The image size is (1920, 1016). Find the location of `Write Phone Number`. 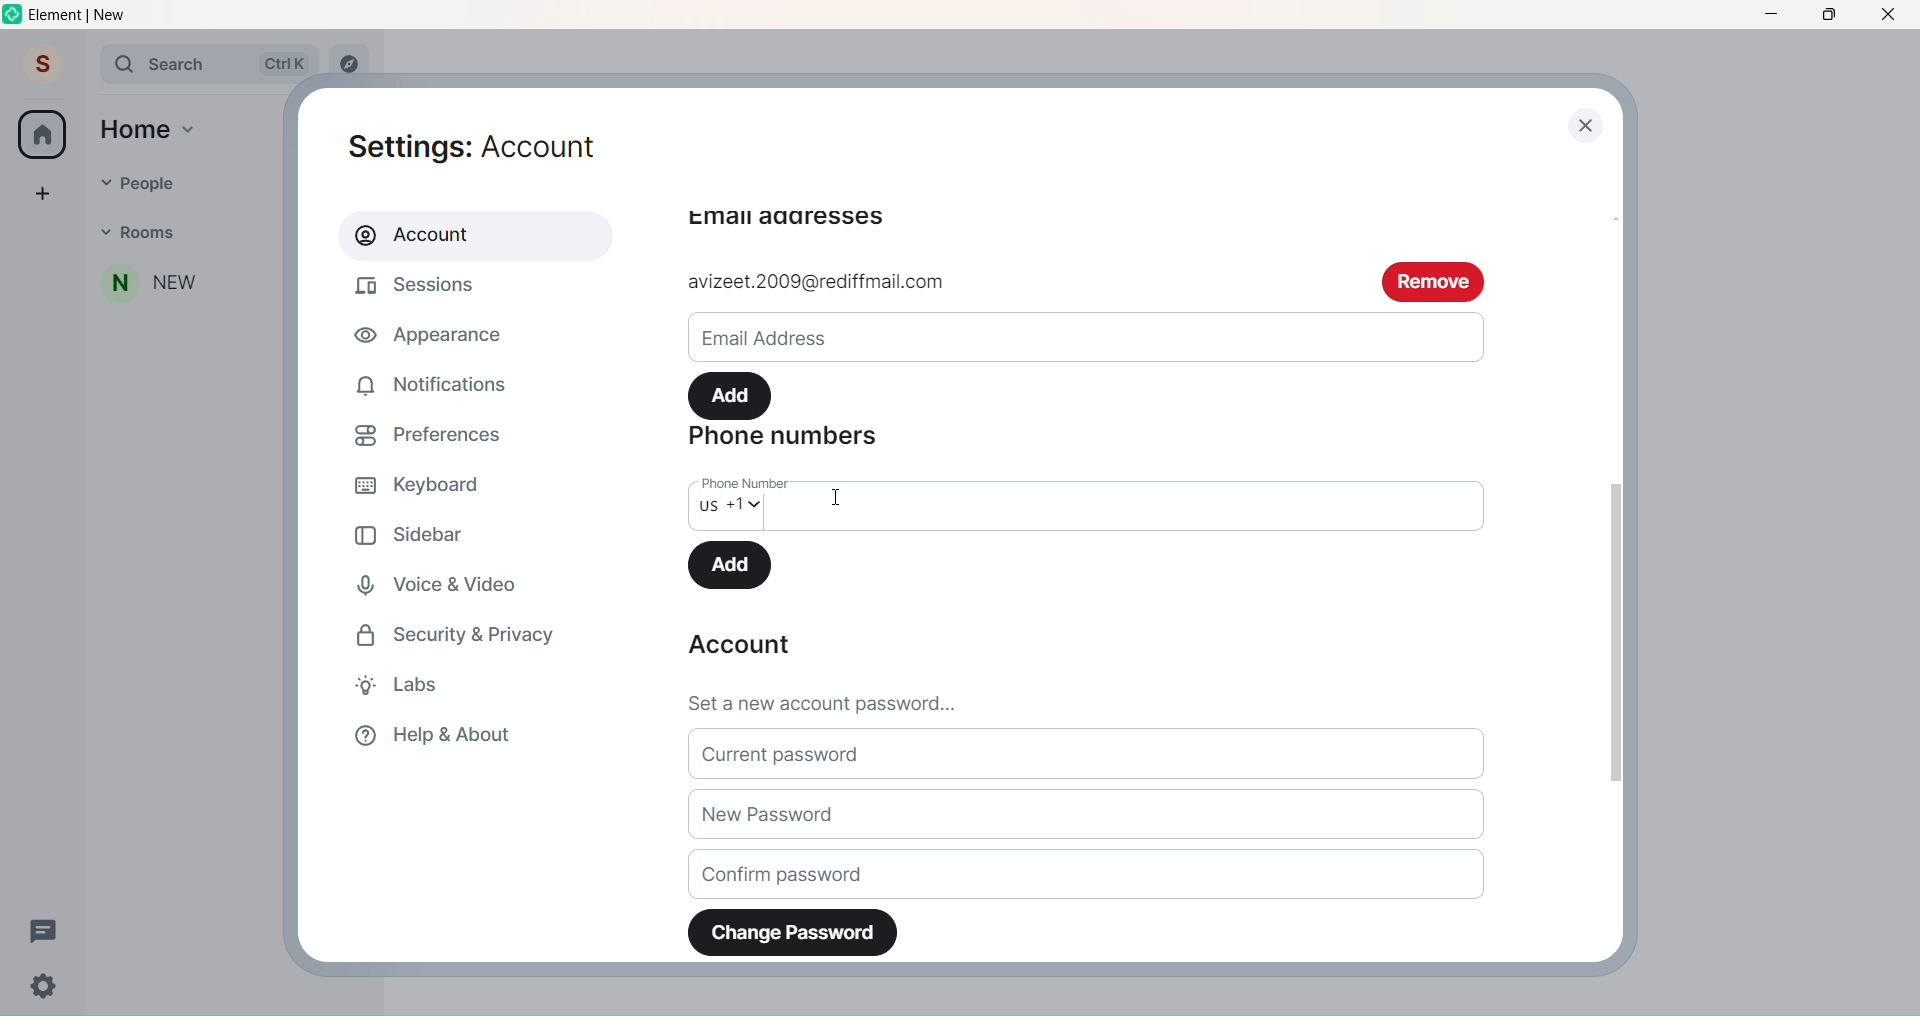

Write Phone Number is located at coordinates (1136, 506).